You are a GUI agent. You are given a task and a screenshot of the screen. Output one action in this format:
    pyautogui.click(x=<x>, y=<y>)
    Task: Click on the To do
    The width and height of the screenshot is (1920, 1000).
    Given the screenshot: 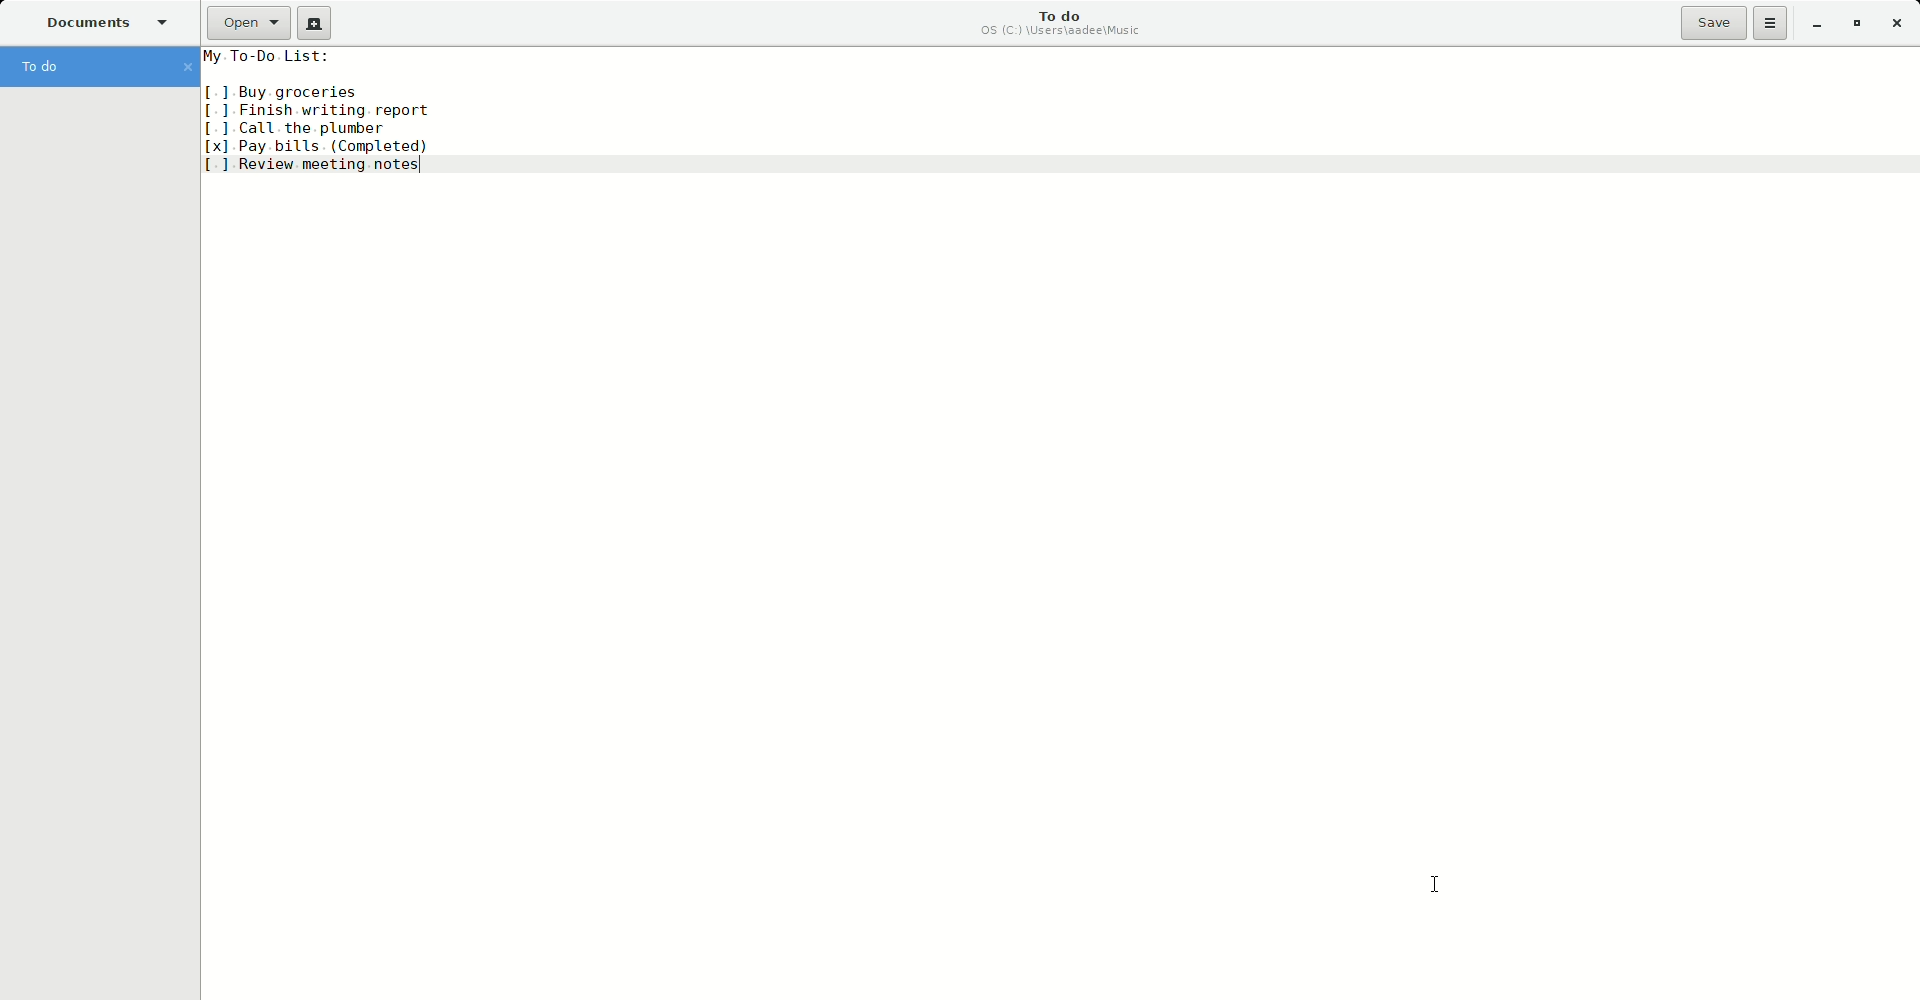 What is the action you would take?
    pyautogui.click(x=1063, y=25)
    